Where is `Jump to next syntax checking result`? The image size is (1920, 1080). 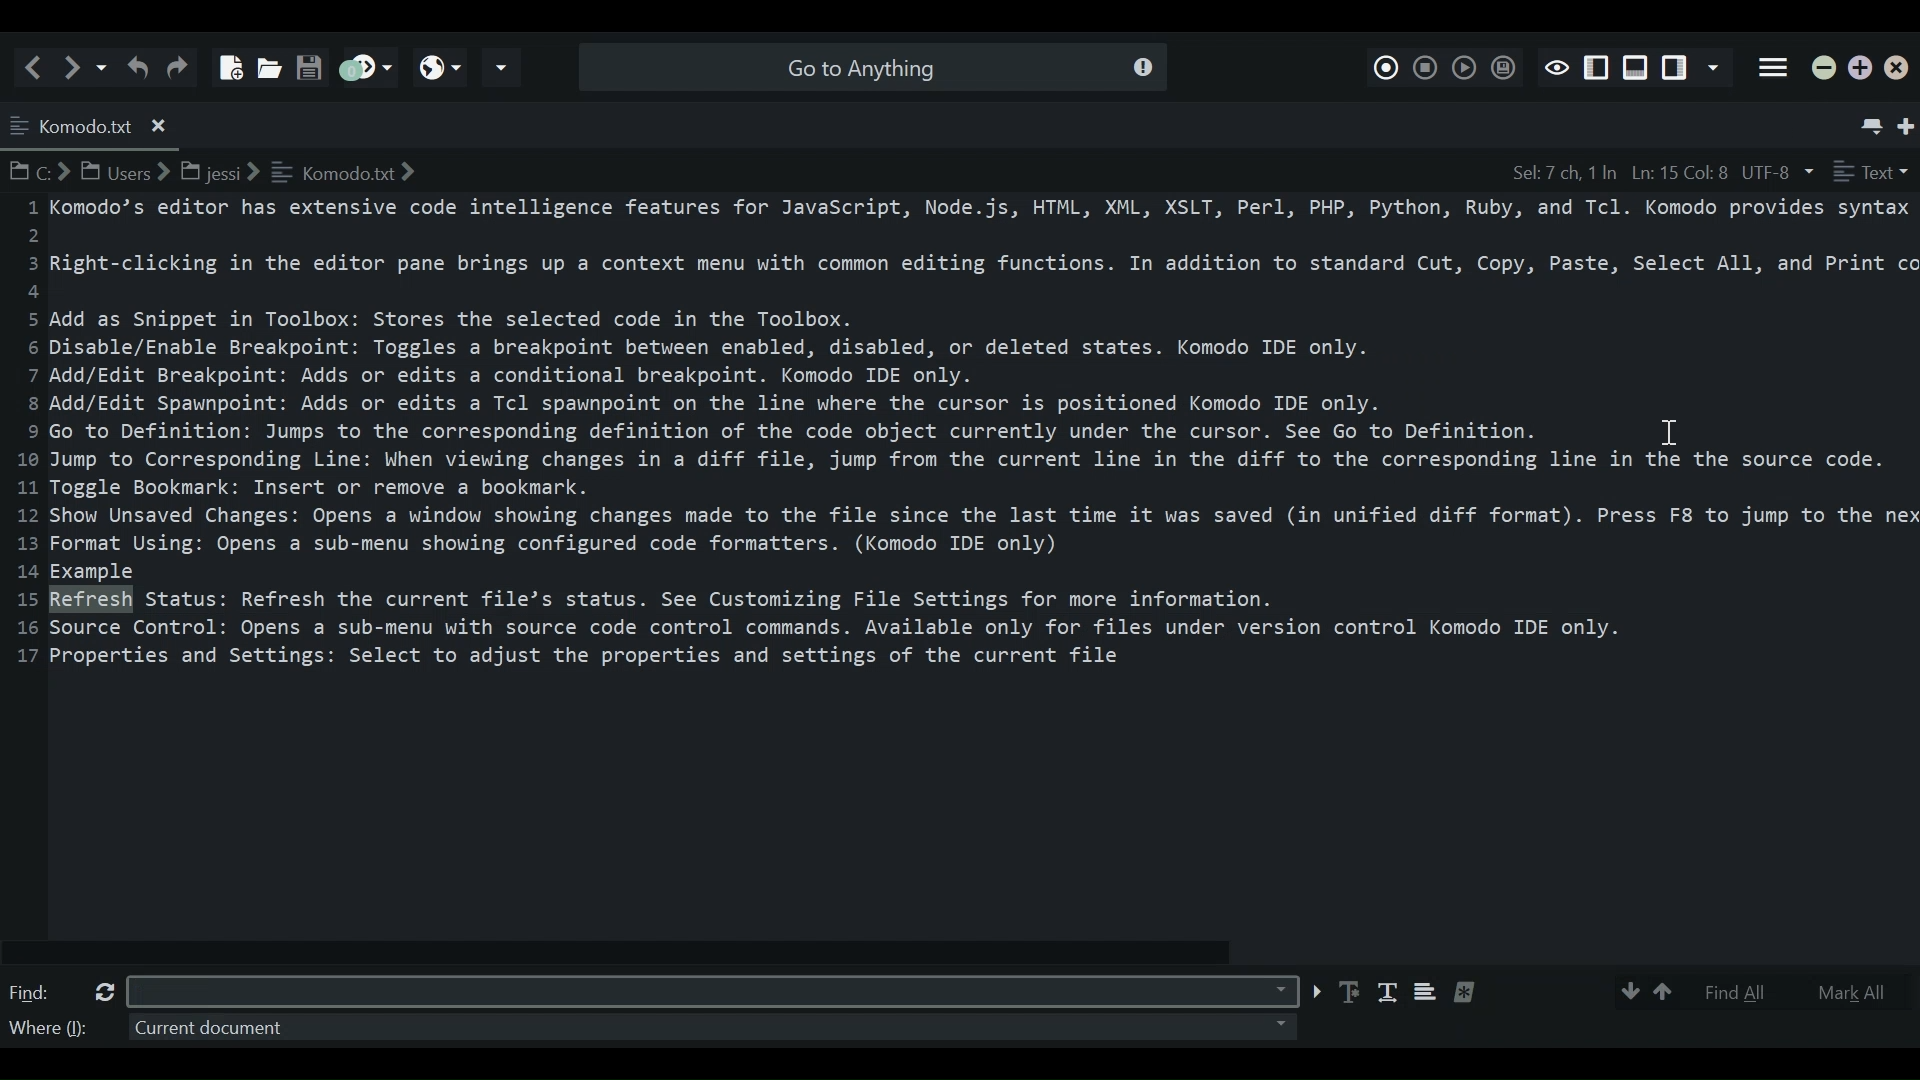 Jump to next syntax checking result is located at coordinates (364, 67).